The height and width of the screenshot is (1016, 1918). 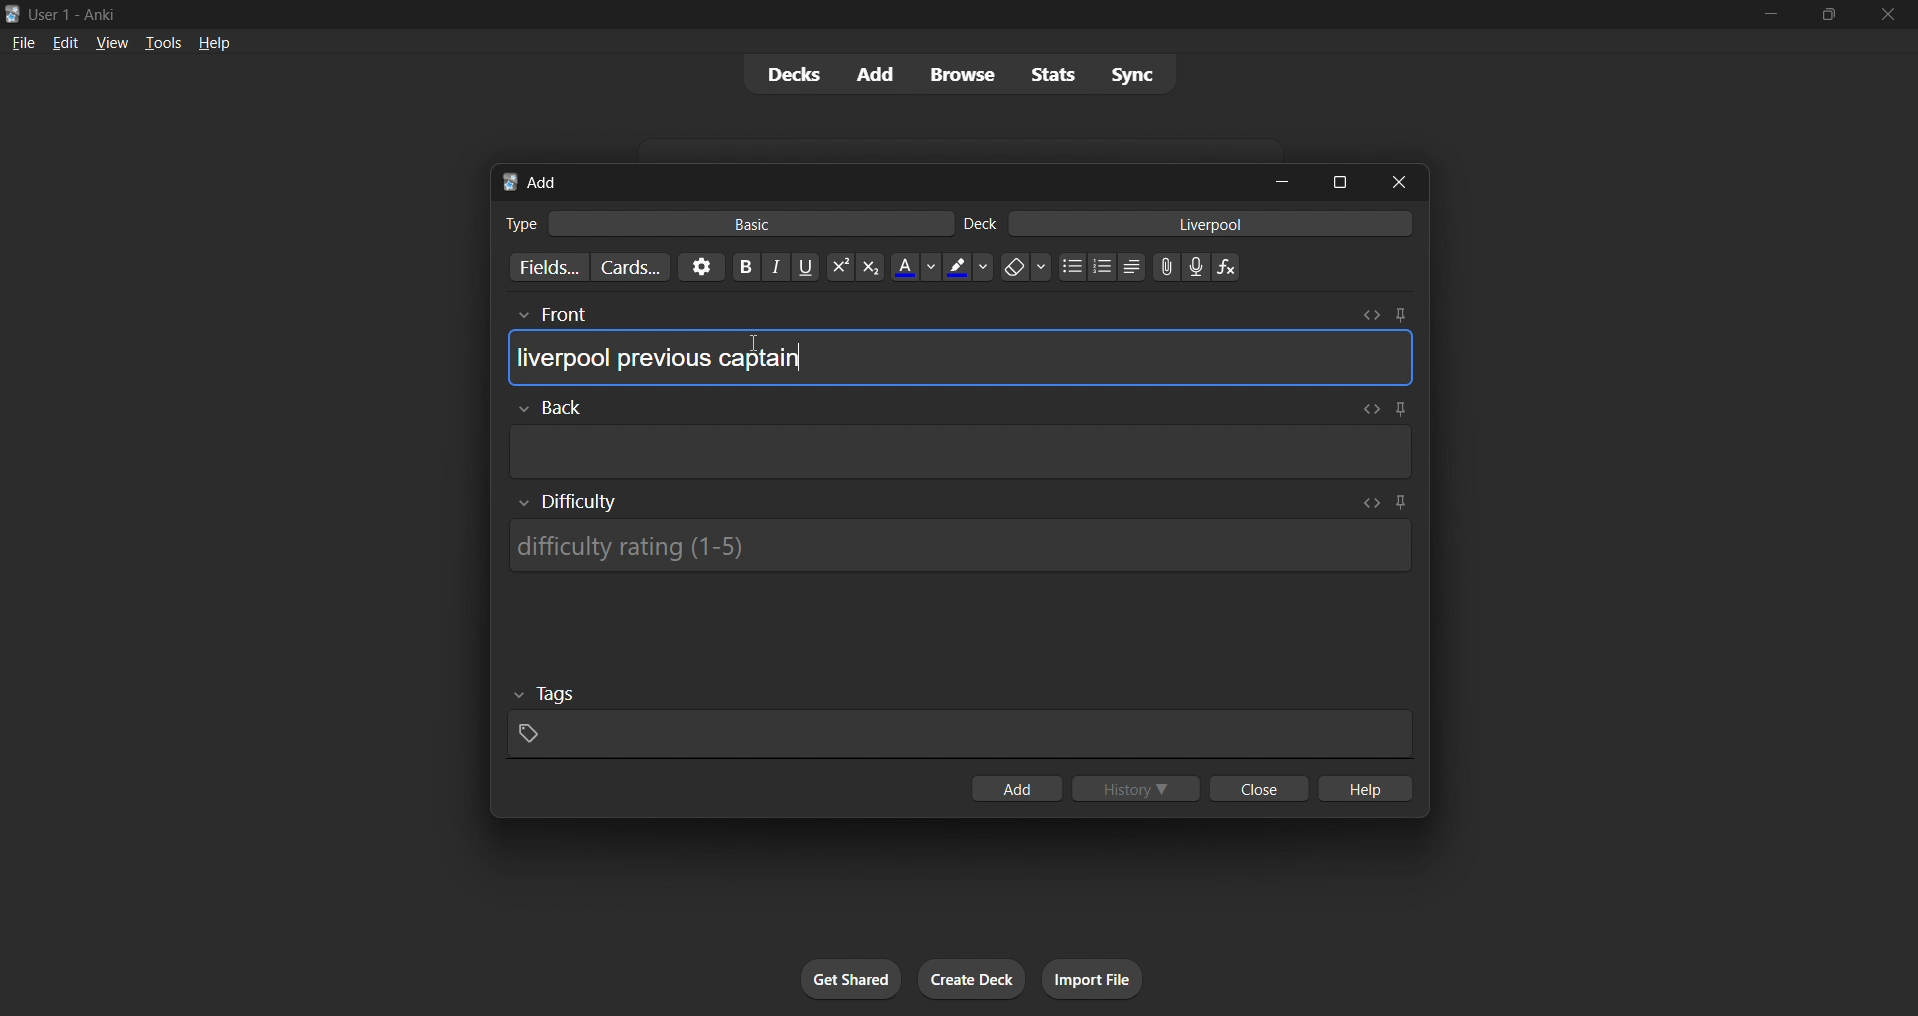 I want to click on sync, so click(x=1133, y=77).